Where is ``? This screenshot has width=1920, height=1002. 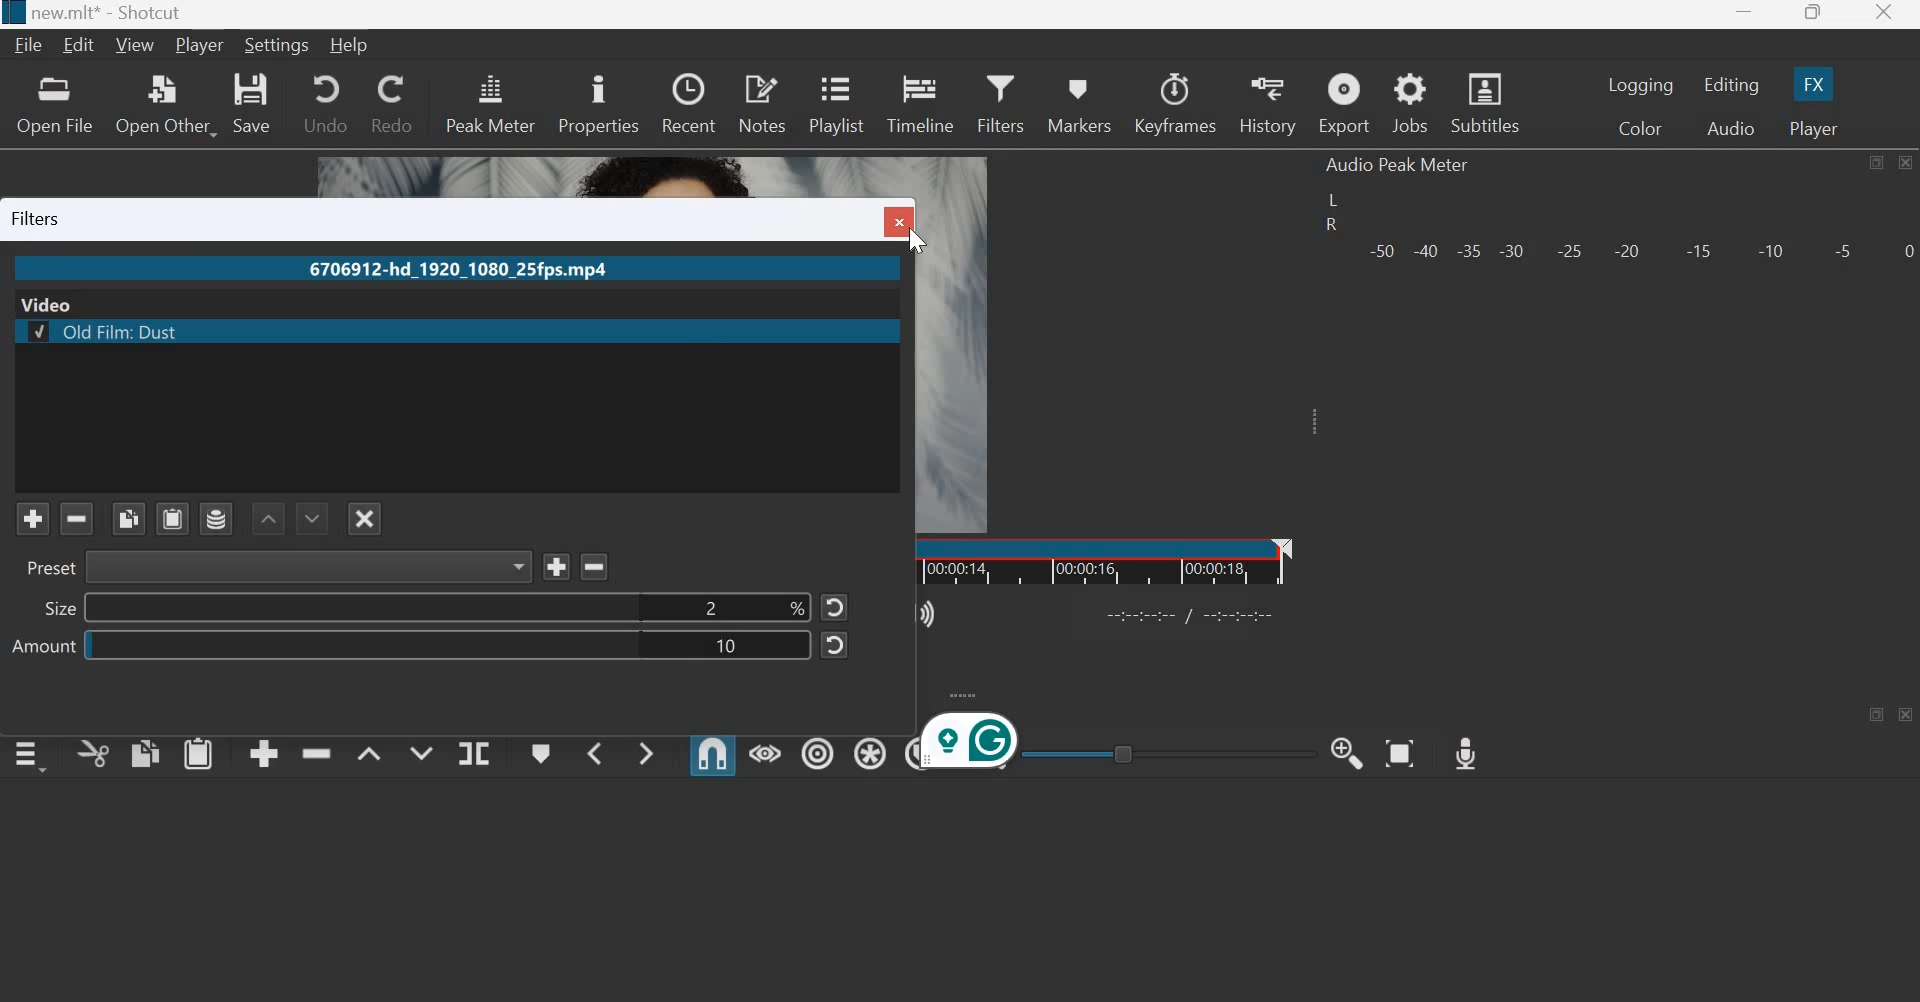
 is located at coordinates (899, 223).